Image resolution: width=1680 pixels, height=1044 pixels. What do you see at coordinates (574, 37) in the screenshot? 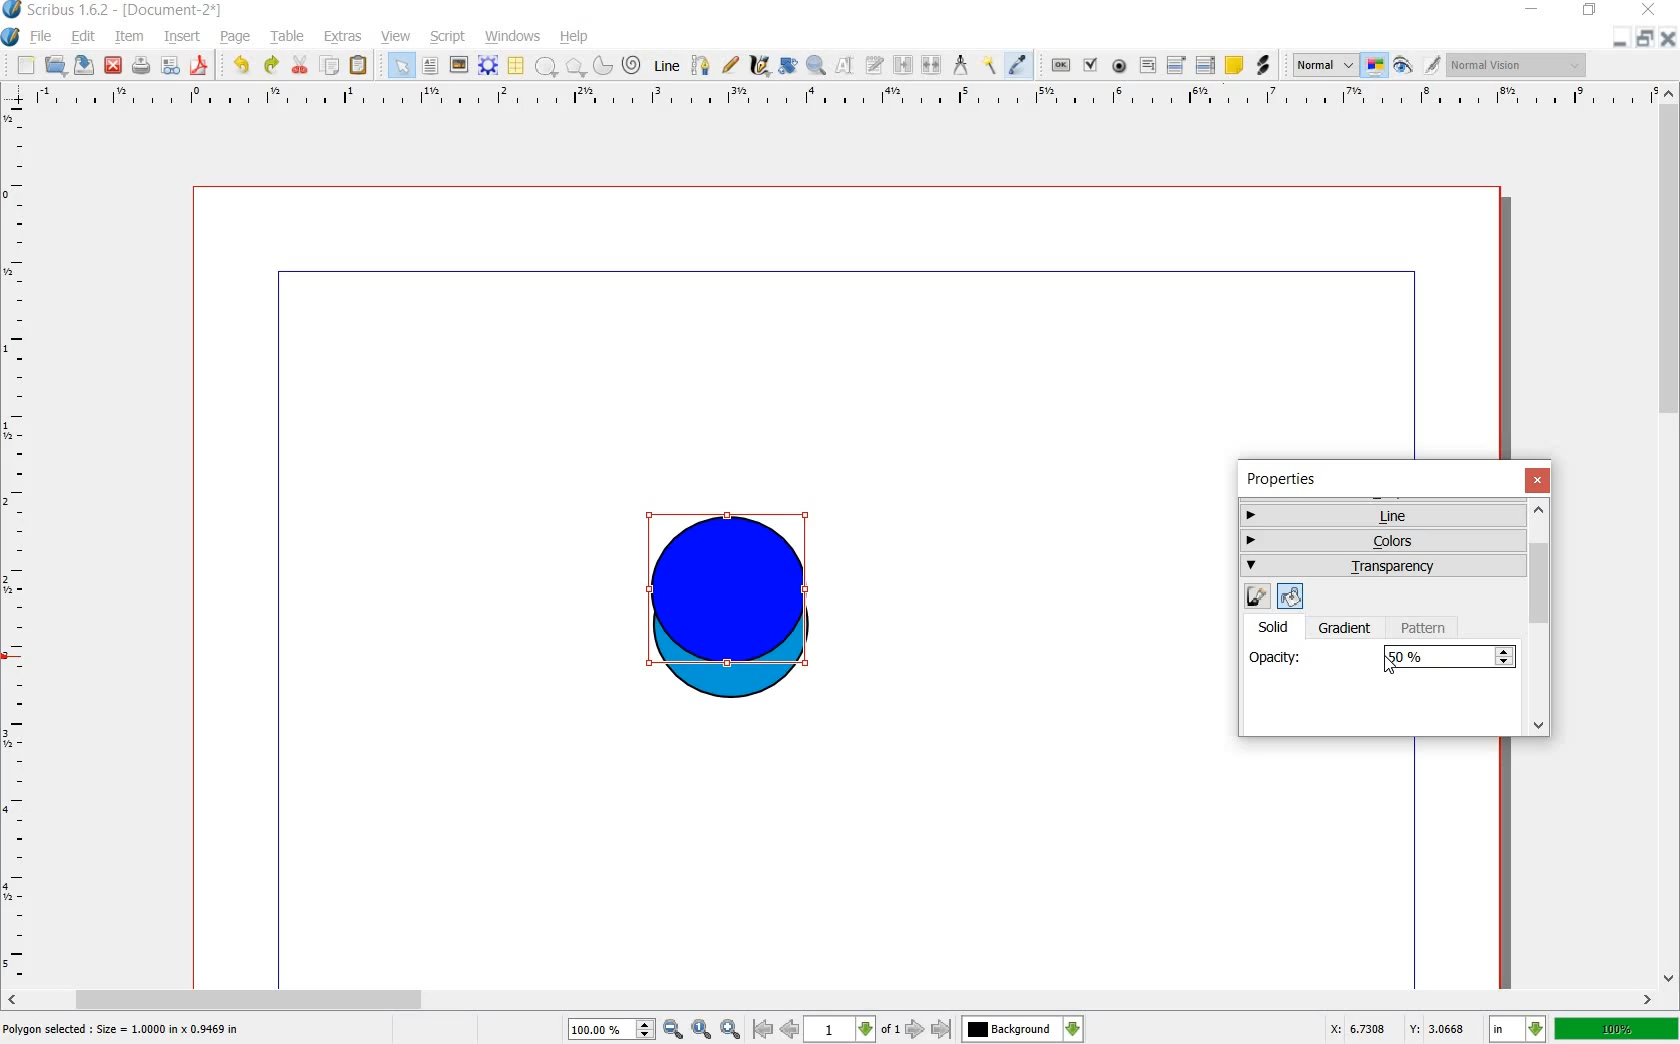
I see `help` at bounding box center [574, 37].